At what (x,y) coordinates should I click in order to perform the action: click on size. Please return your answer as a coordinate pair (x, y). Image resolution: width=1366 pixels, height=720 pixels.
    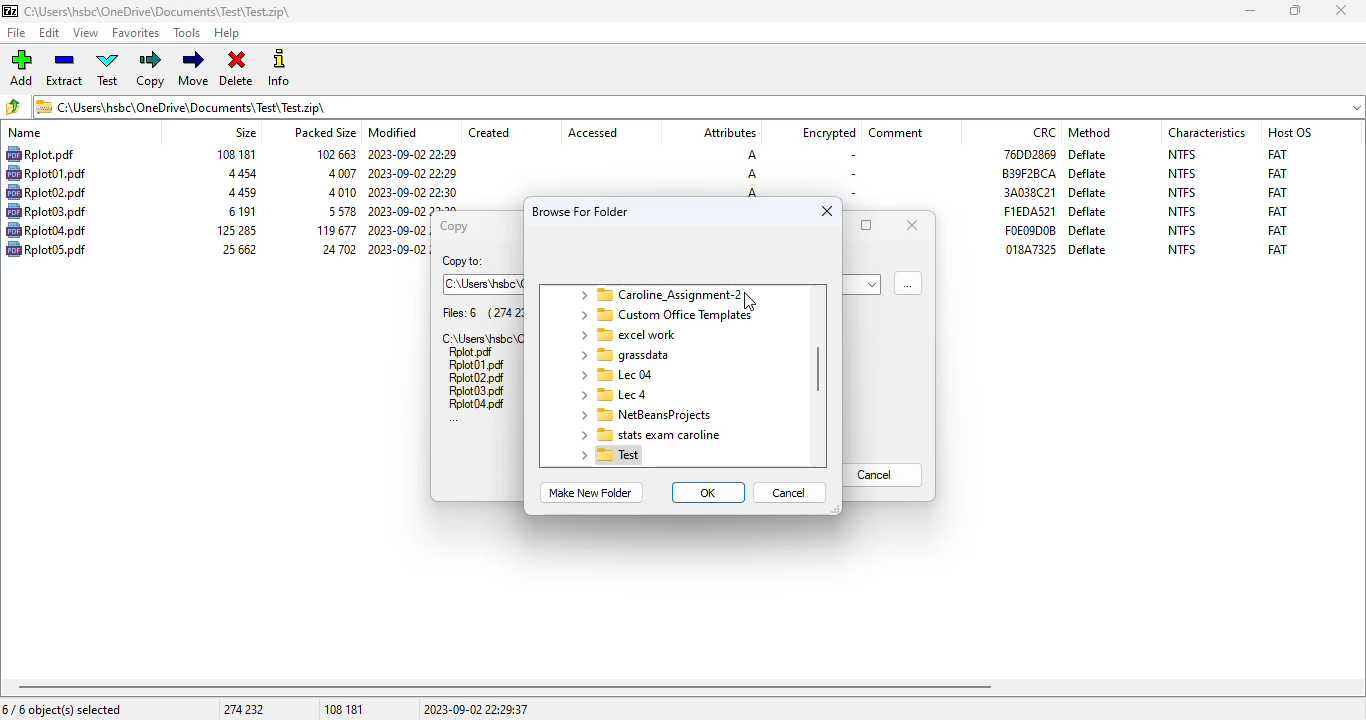
    Looking at the image, I should click on (238, 249).